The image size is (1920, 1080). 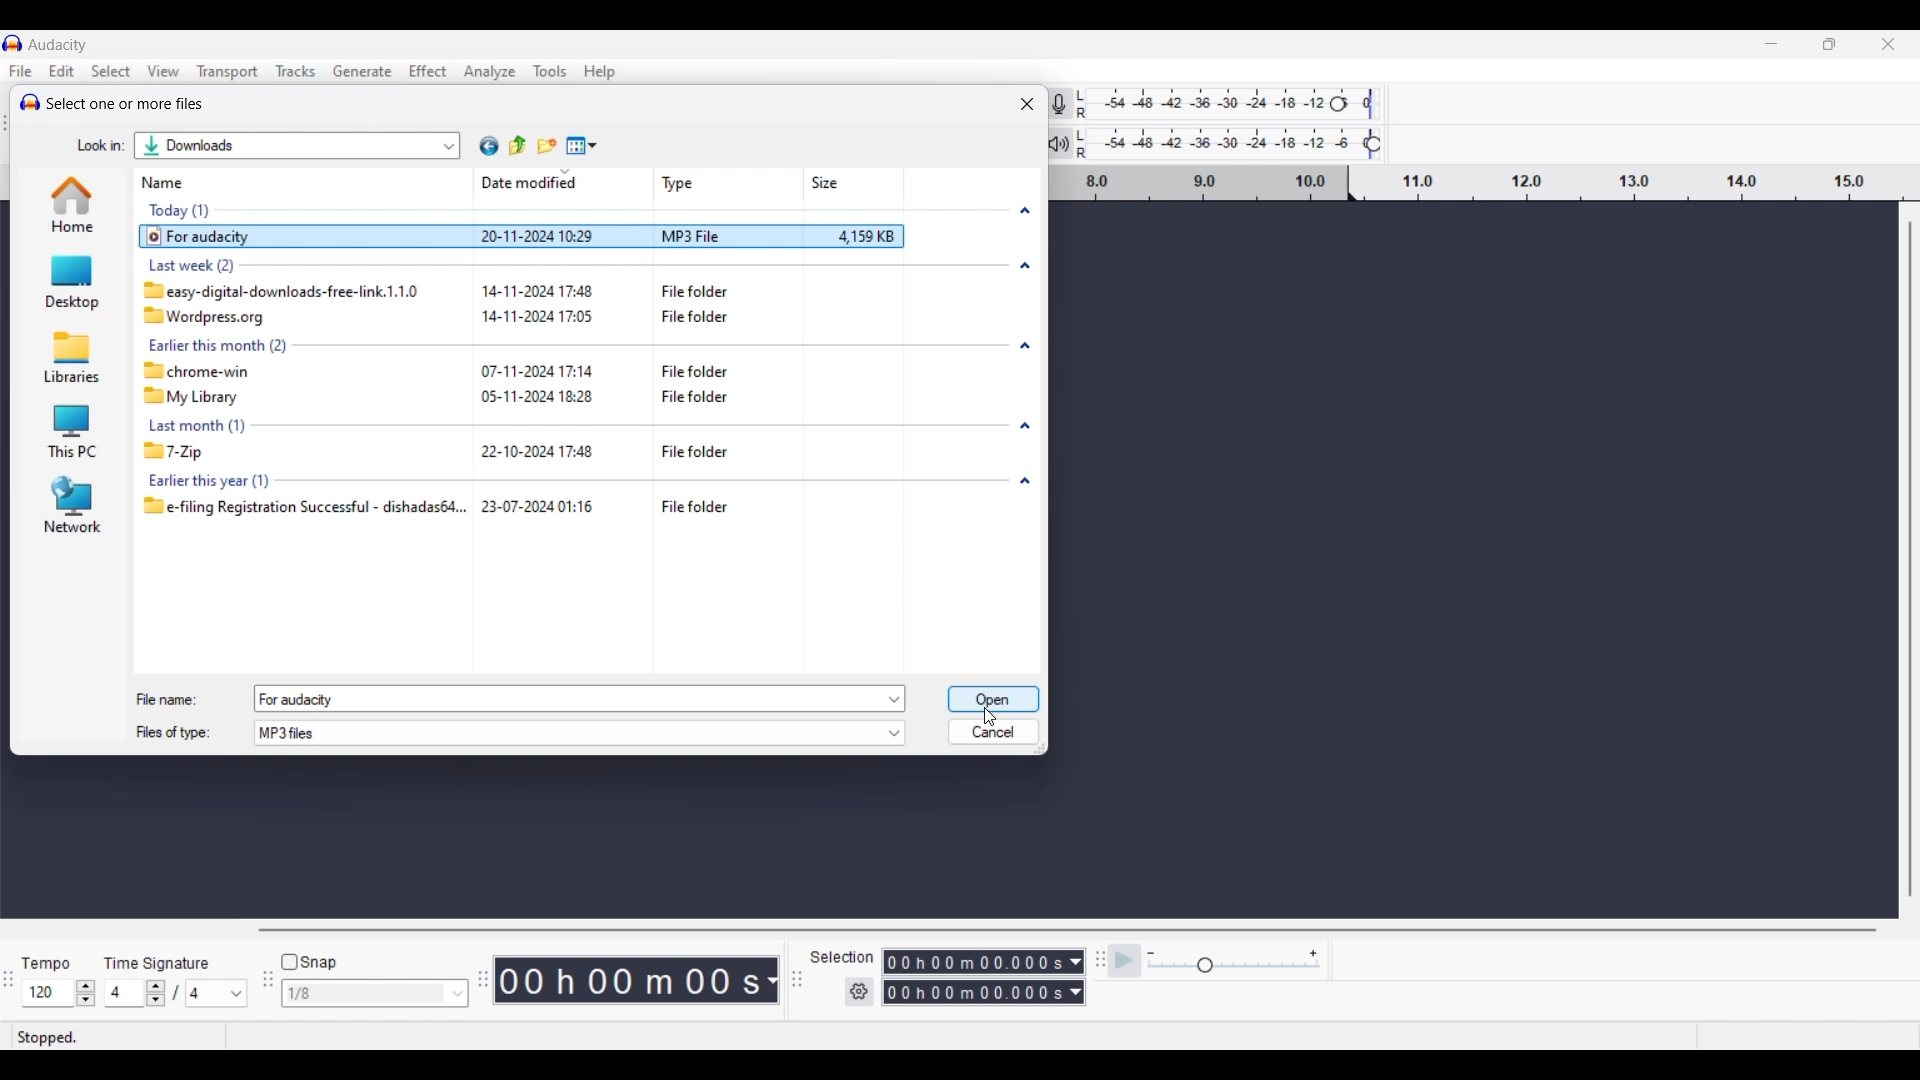 What do you see at coordinates (514, 370) in the screenshot?
I see `chrome-win 07-11-2024 17:14 File folder` at bounding box center [514, 370].